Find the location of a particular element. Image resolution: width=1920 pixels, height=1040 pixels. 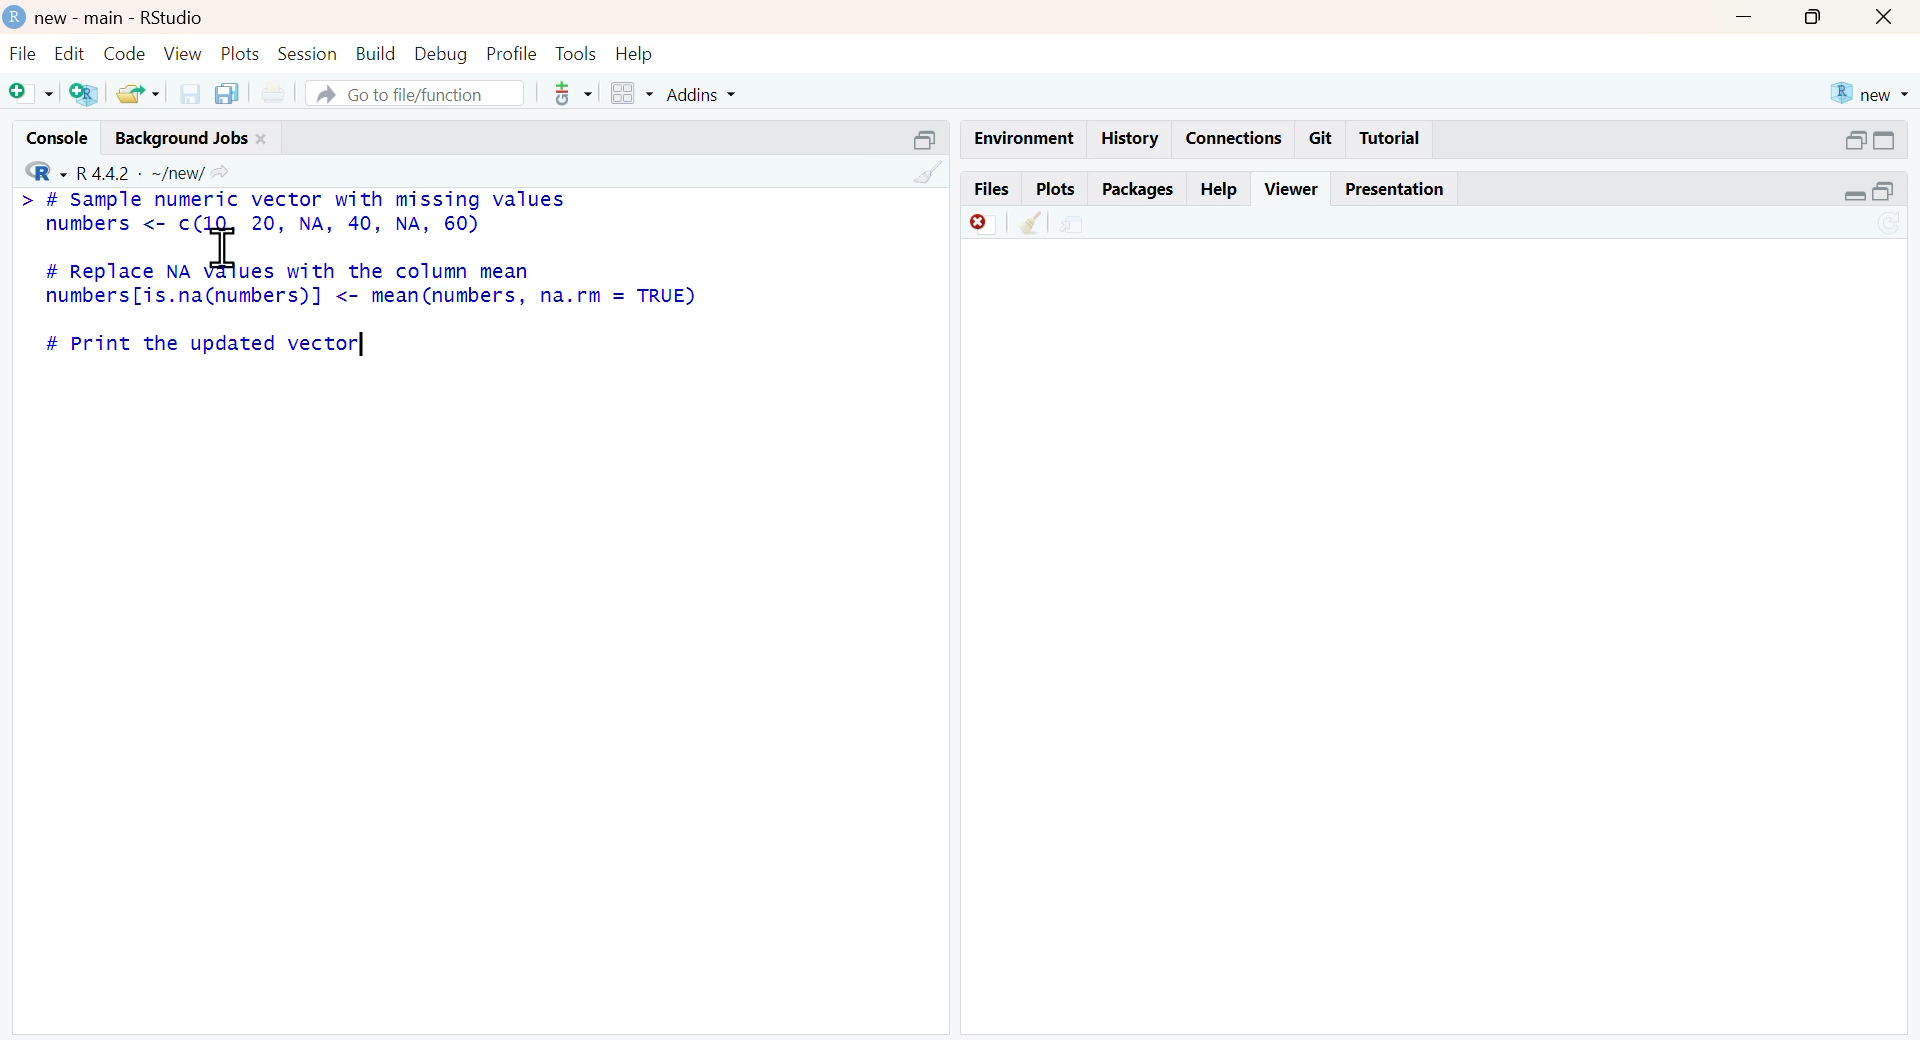

save is located at coordinates (192, 94).